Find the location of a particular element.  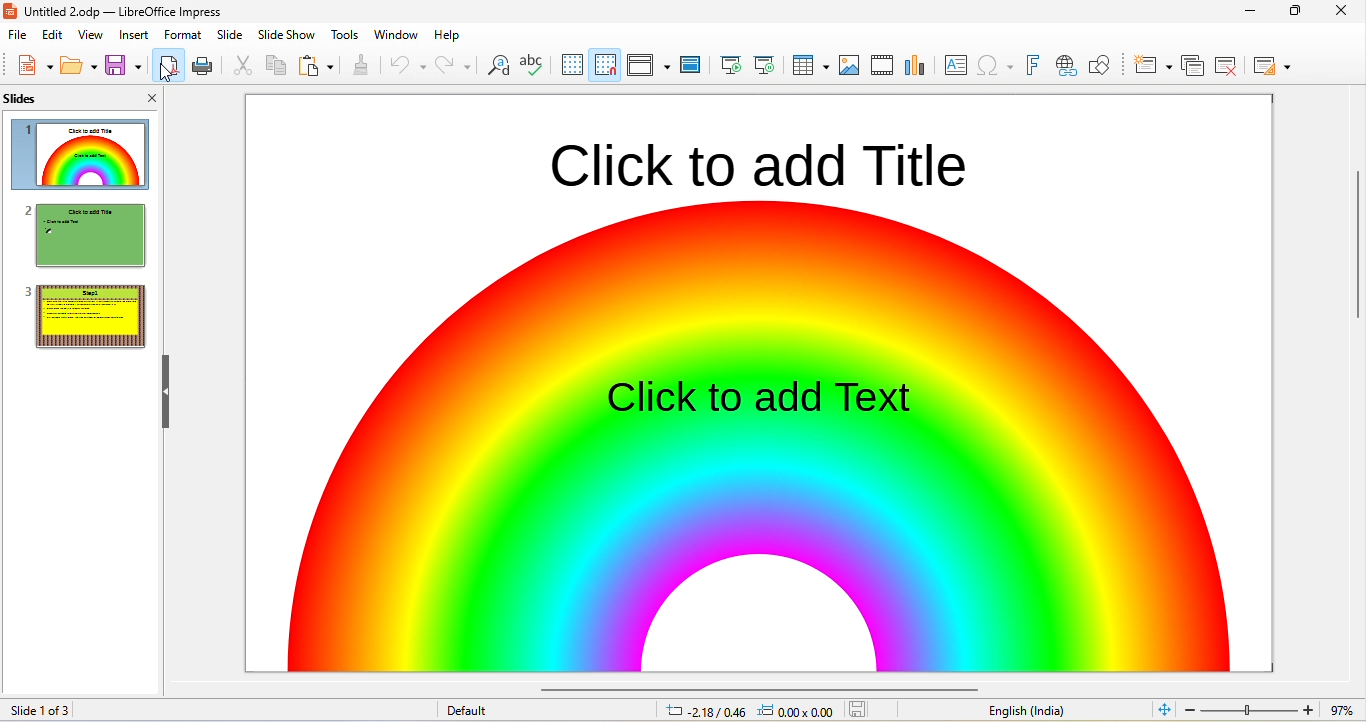

hyperlink is located at coordinates (1065, 66).